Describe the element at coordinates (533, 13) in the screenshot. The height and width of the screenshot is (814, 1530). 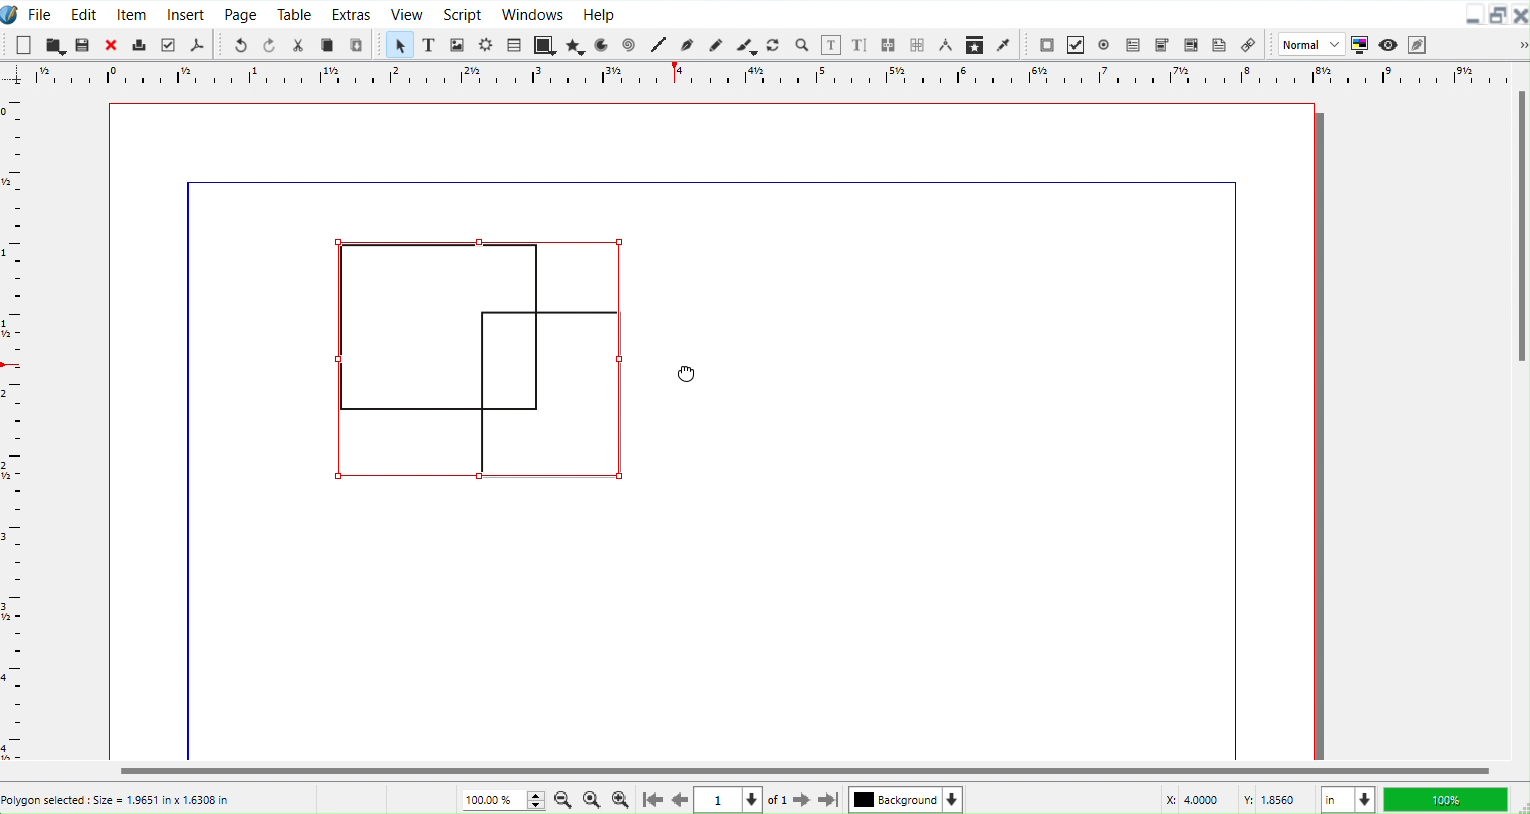
I see `Window` at that location.